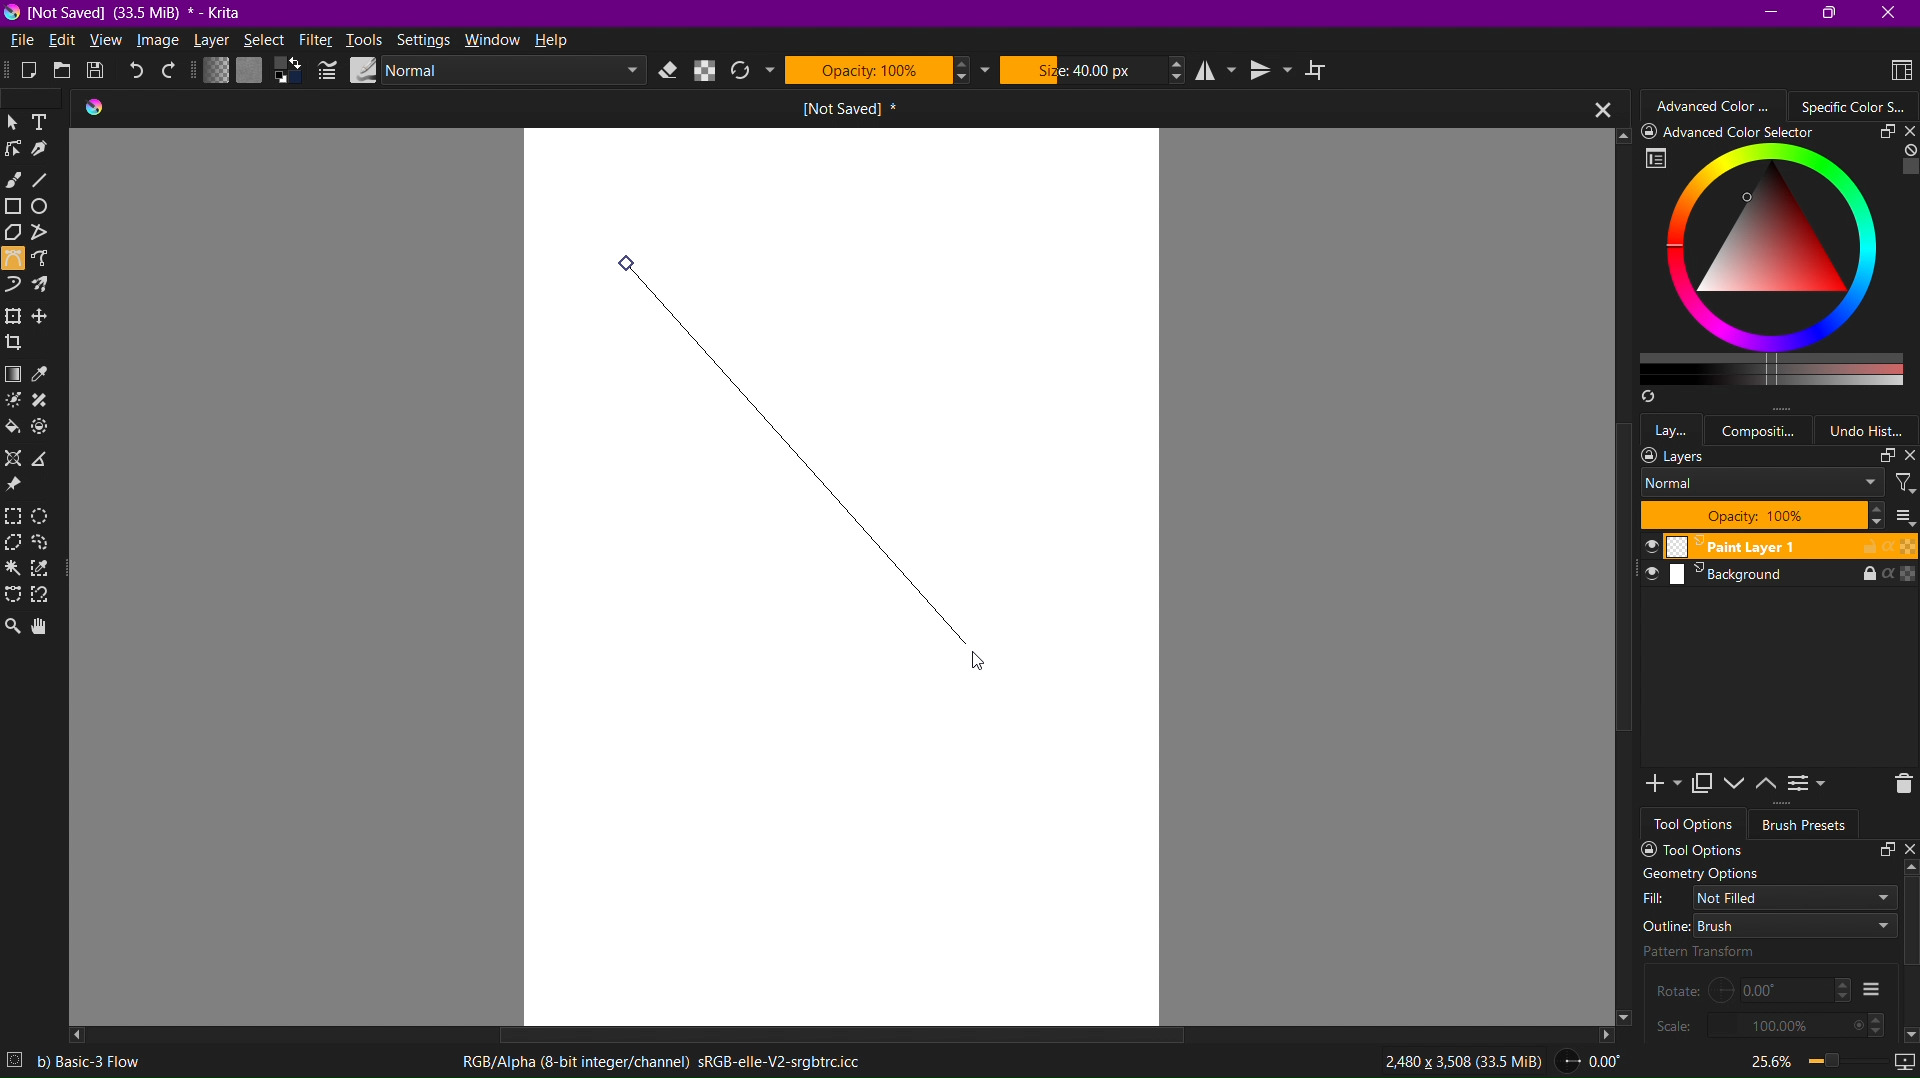 This screenshot has height=1078, width=1920. Describe the element at coordinates (1700, 874) in the screenshot. I see `Geometry Options` at that location.